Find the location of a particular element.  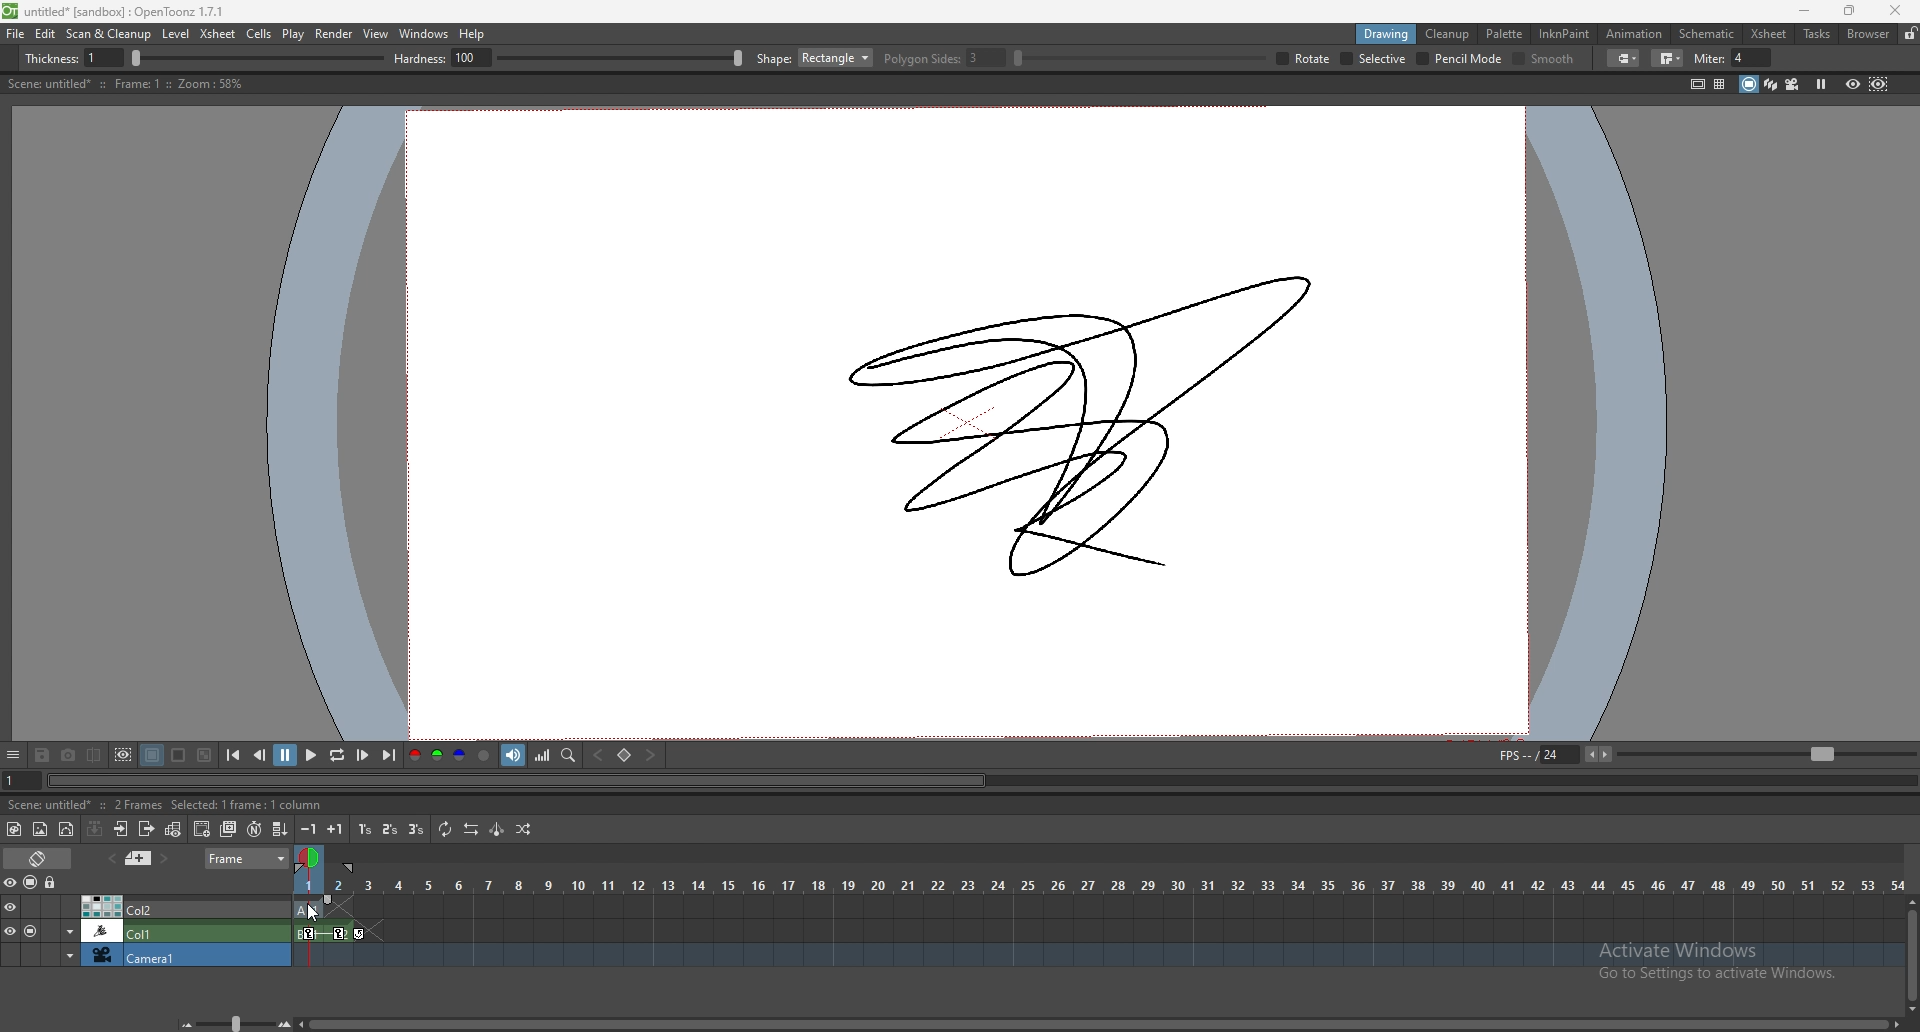

random is located at coordinates (524, 829).